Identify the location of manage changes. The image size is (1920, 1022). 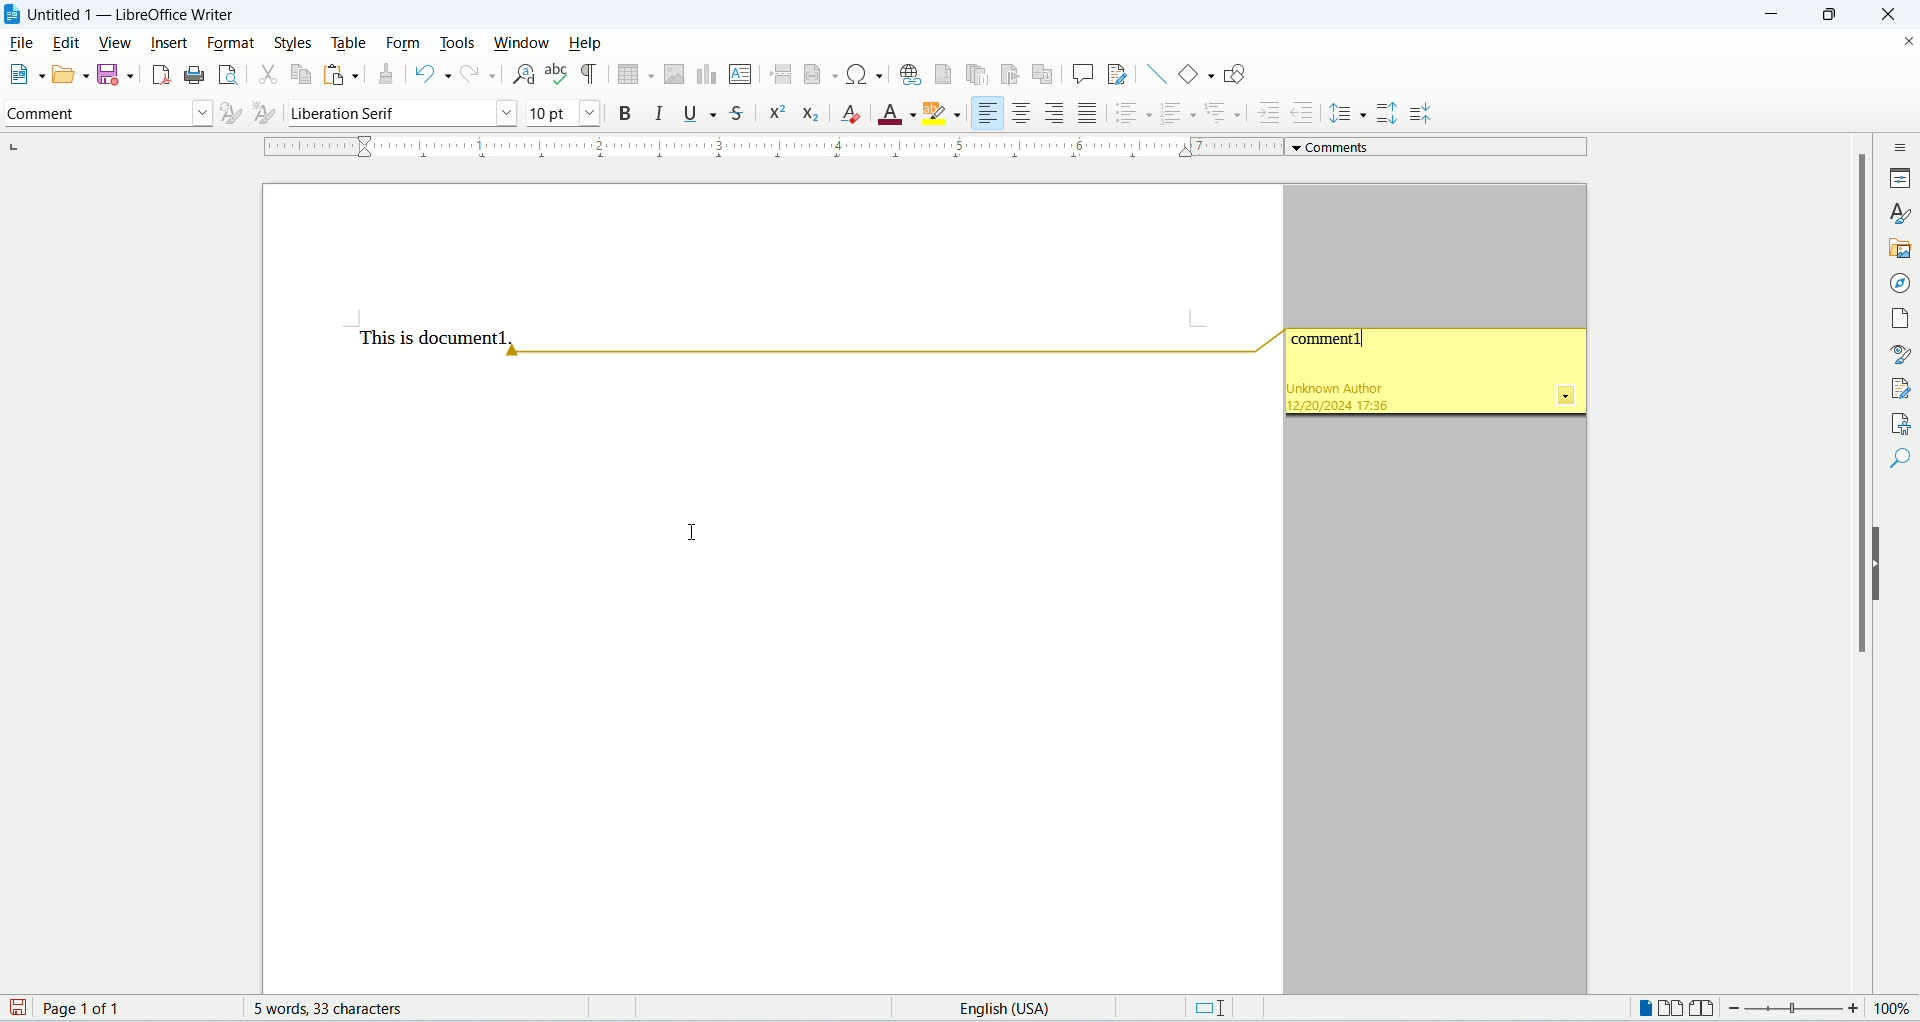
(1897, 389).